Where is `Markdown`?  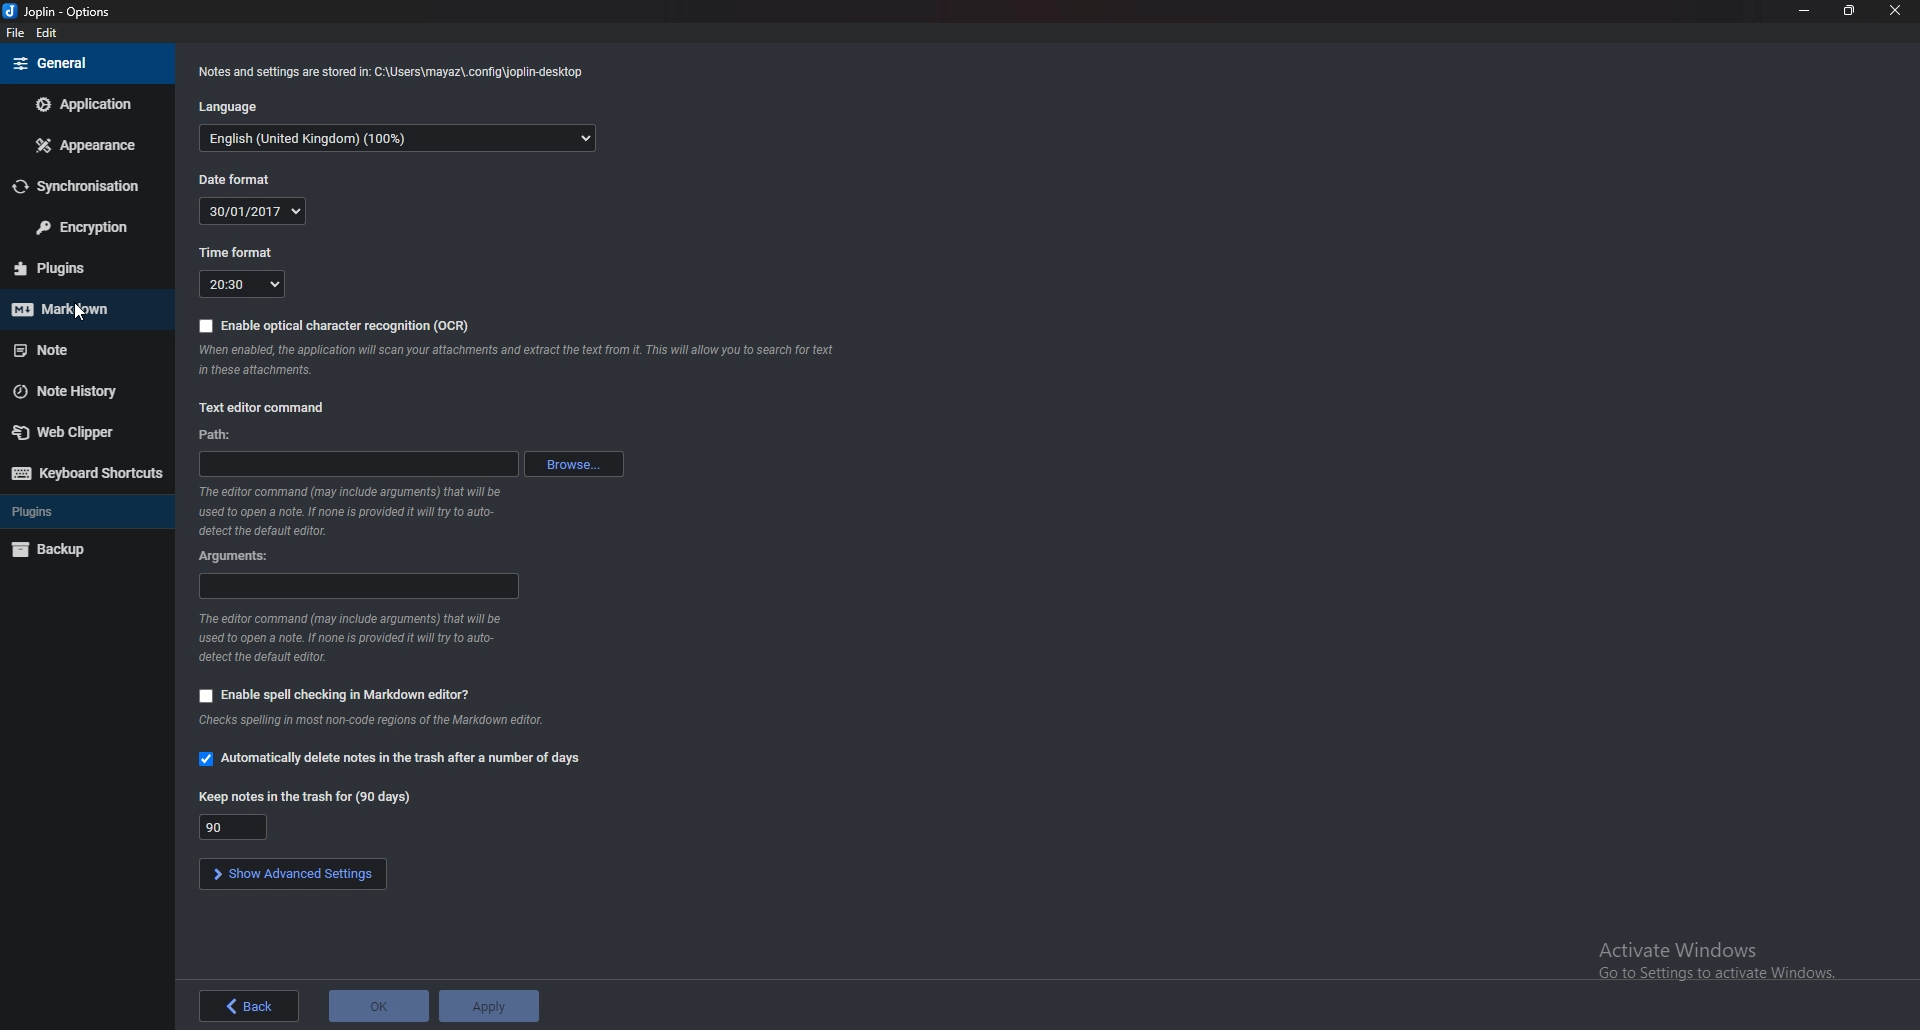 Markdown is located at coordinates (84, 309).